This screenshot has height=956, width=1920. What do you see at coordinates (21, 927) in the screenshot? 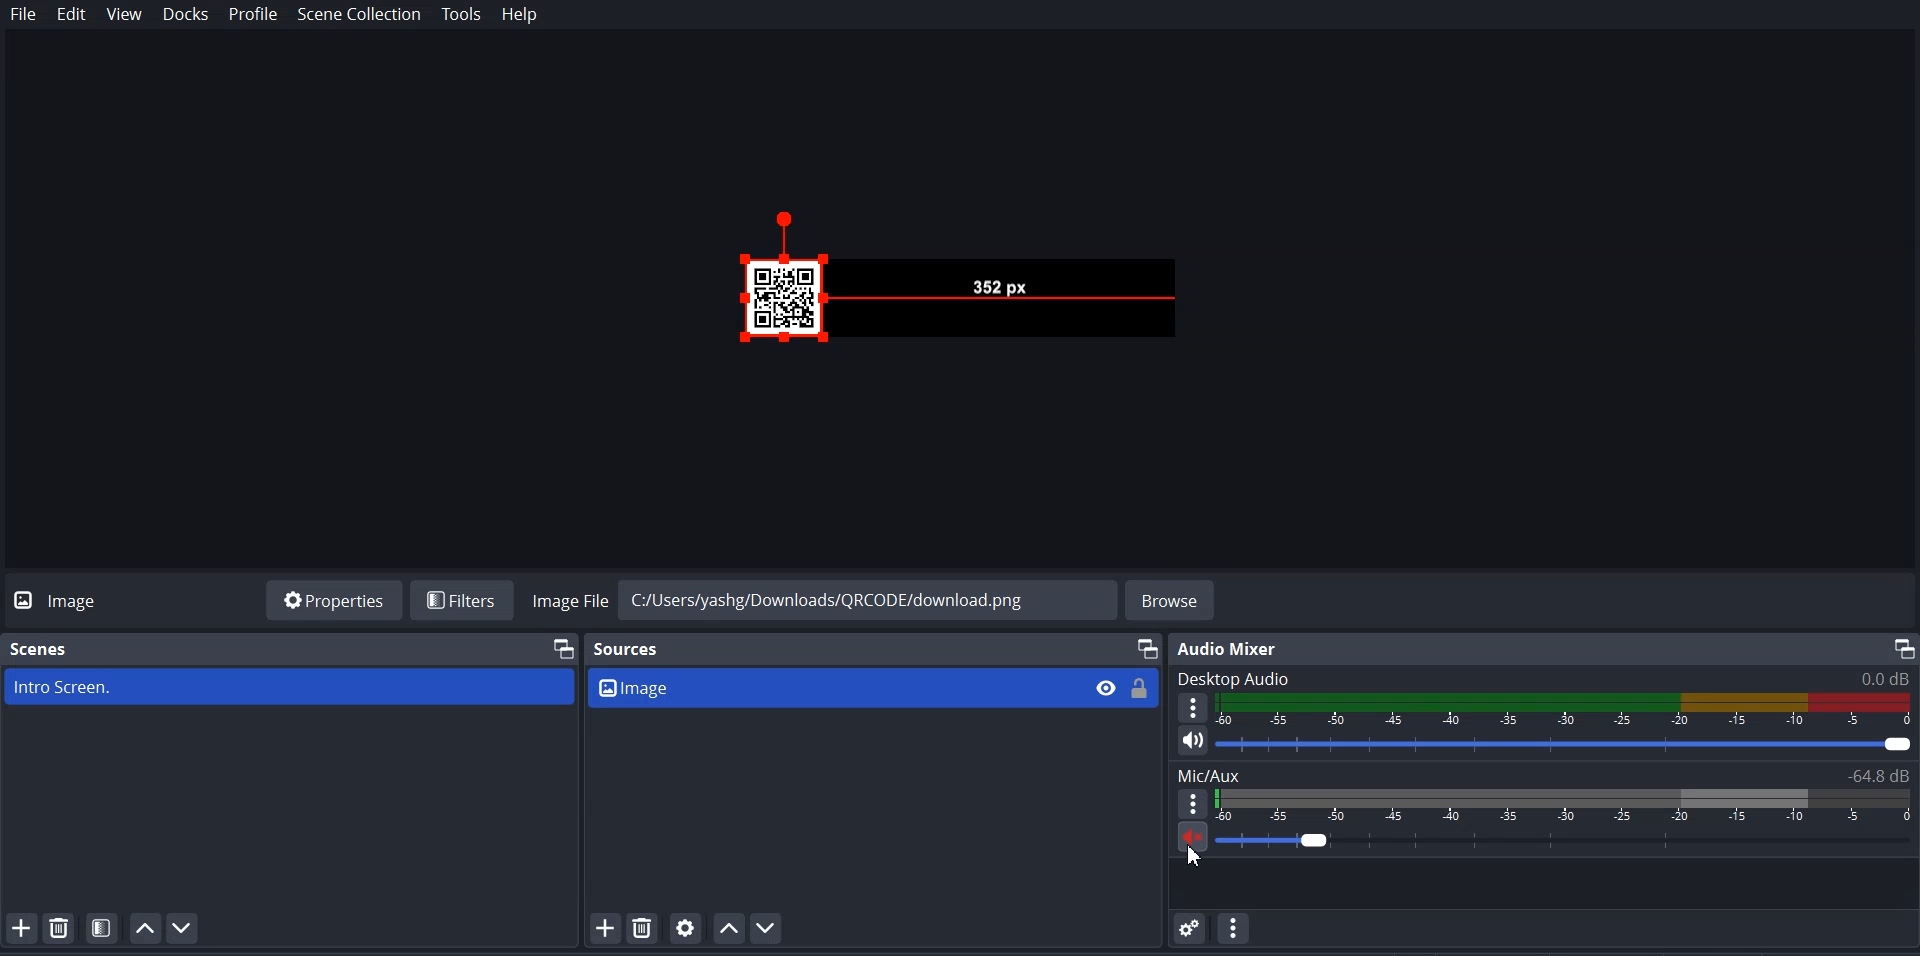
I see `Add Scene` at bounding box center [21, 927].